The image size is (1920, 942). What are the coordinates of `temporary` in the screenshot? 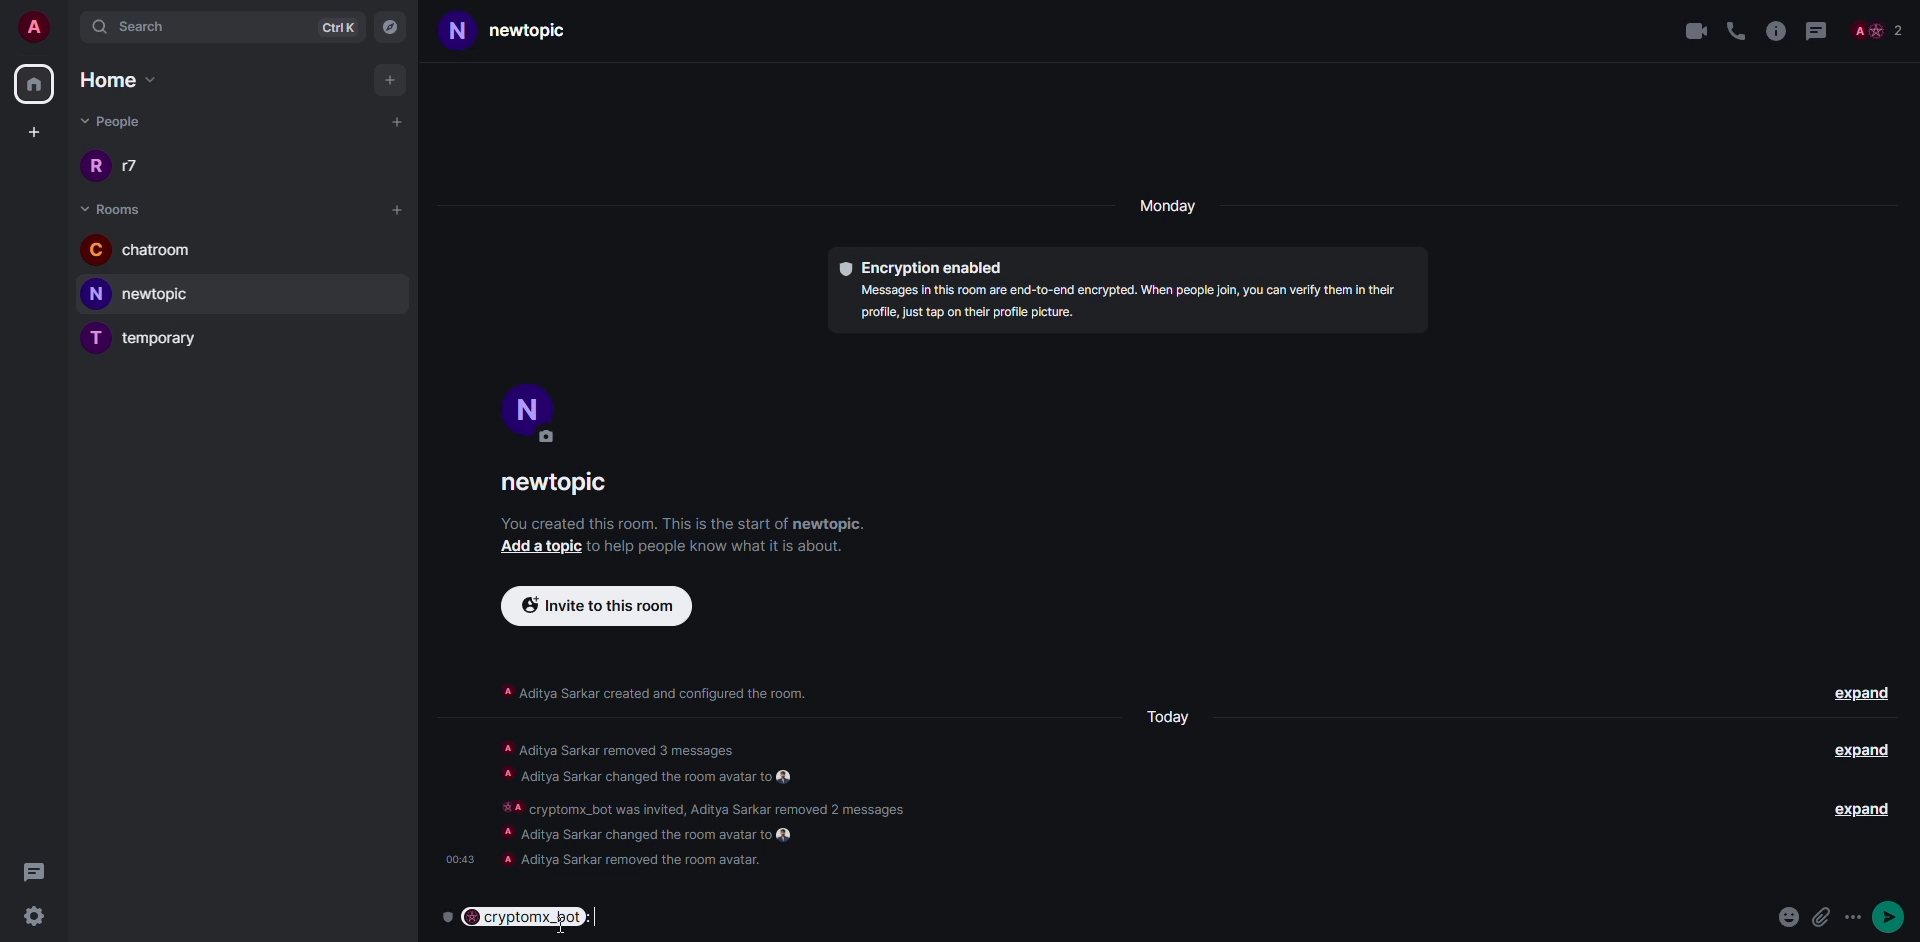 It's located at (146, 340).